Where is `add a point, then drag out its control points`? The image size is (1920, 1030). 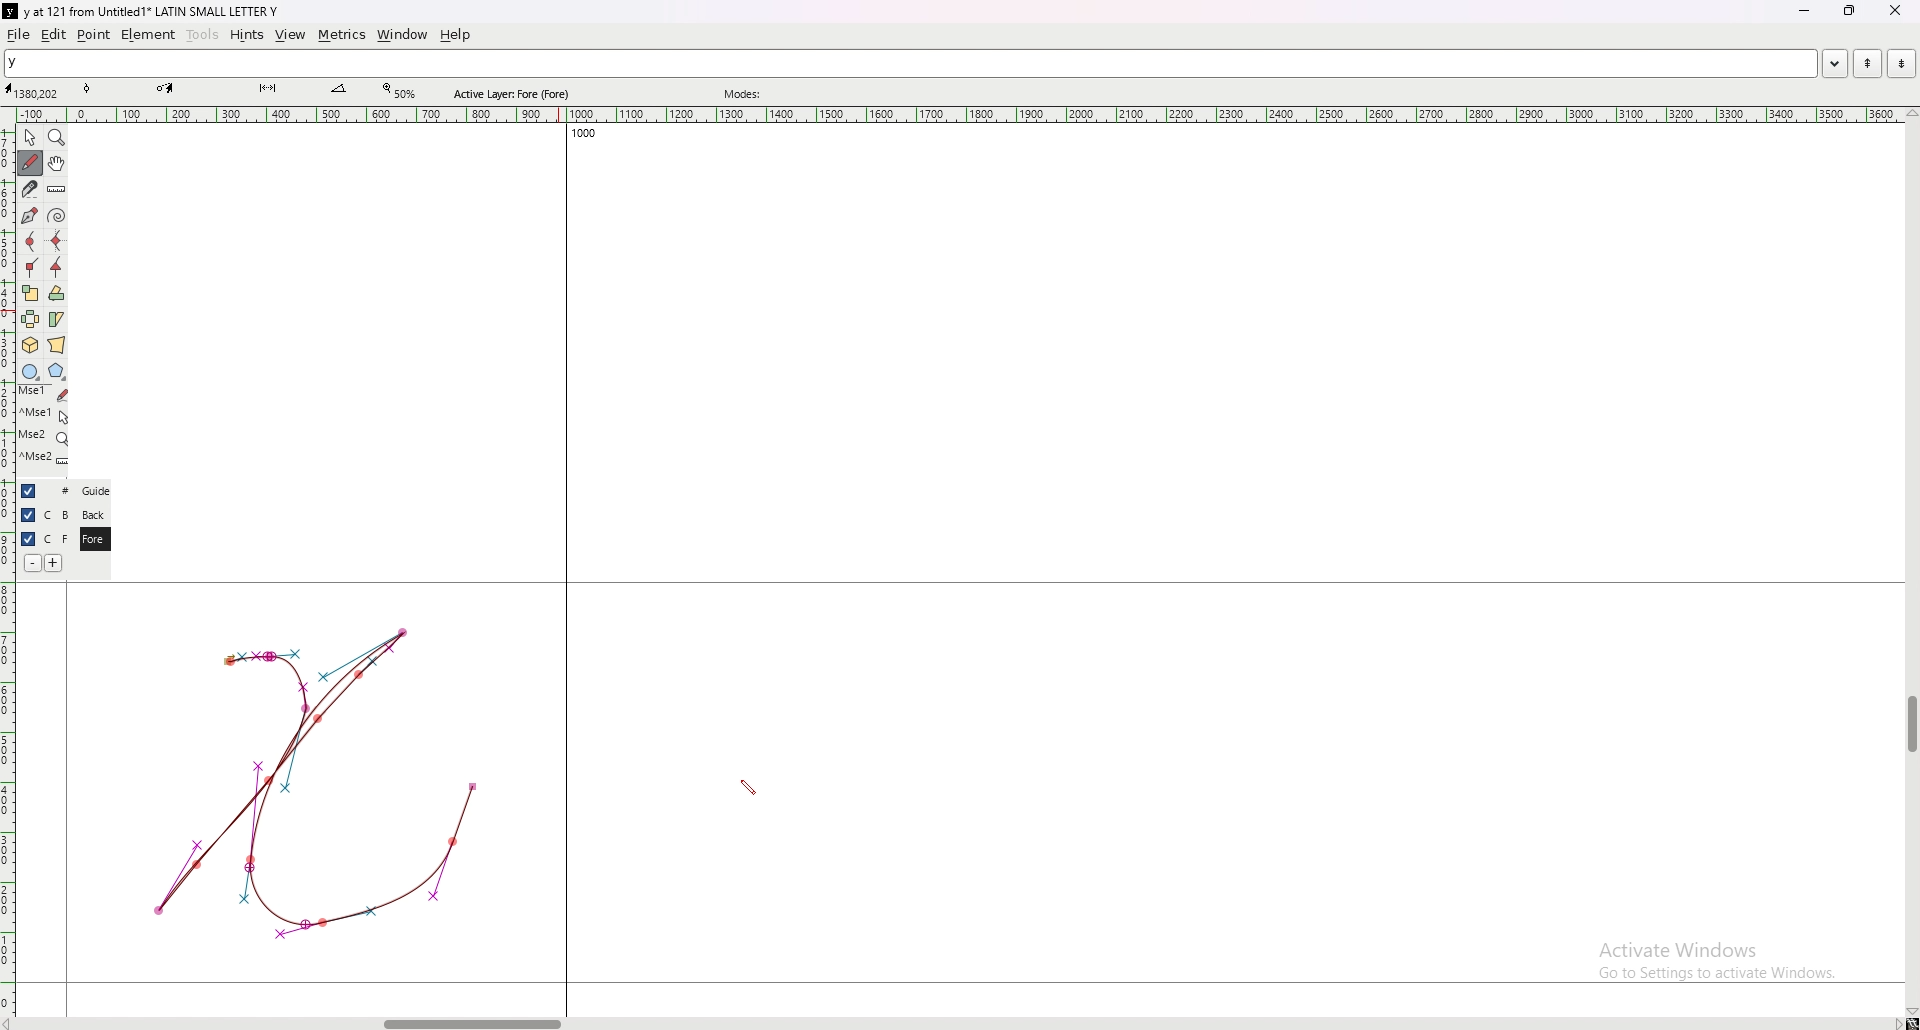
add a point, then drag out its control points is located at coordinates (28, 214).